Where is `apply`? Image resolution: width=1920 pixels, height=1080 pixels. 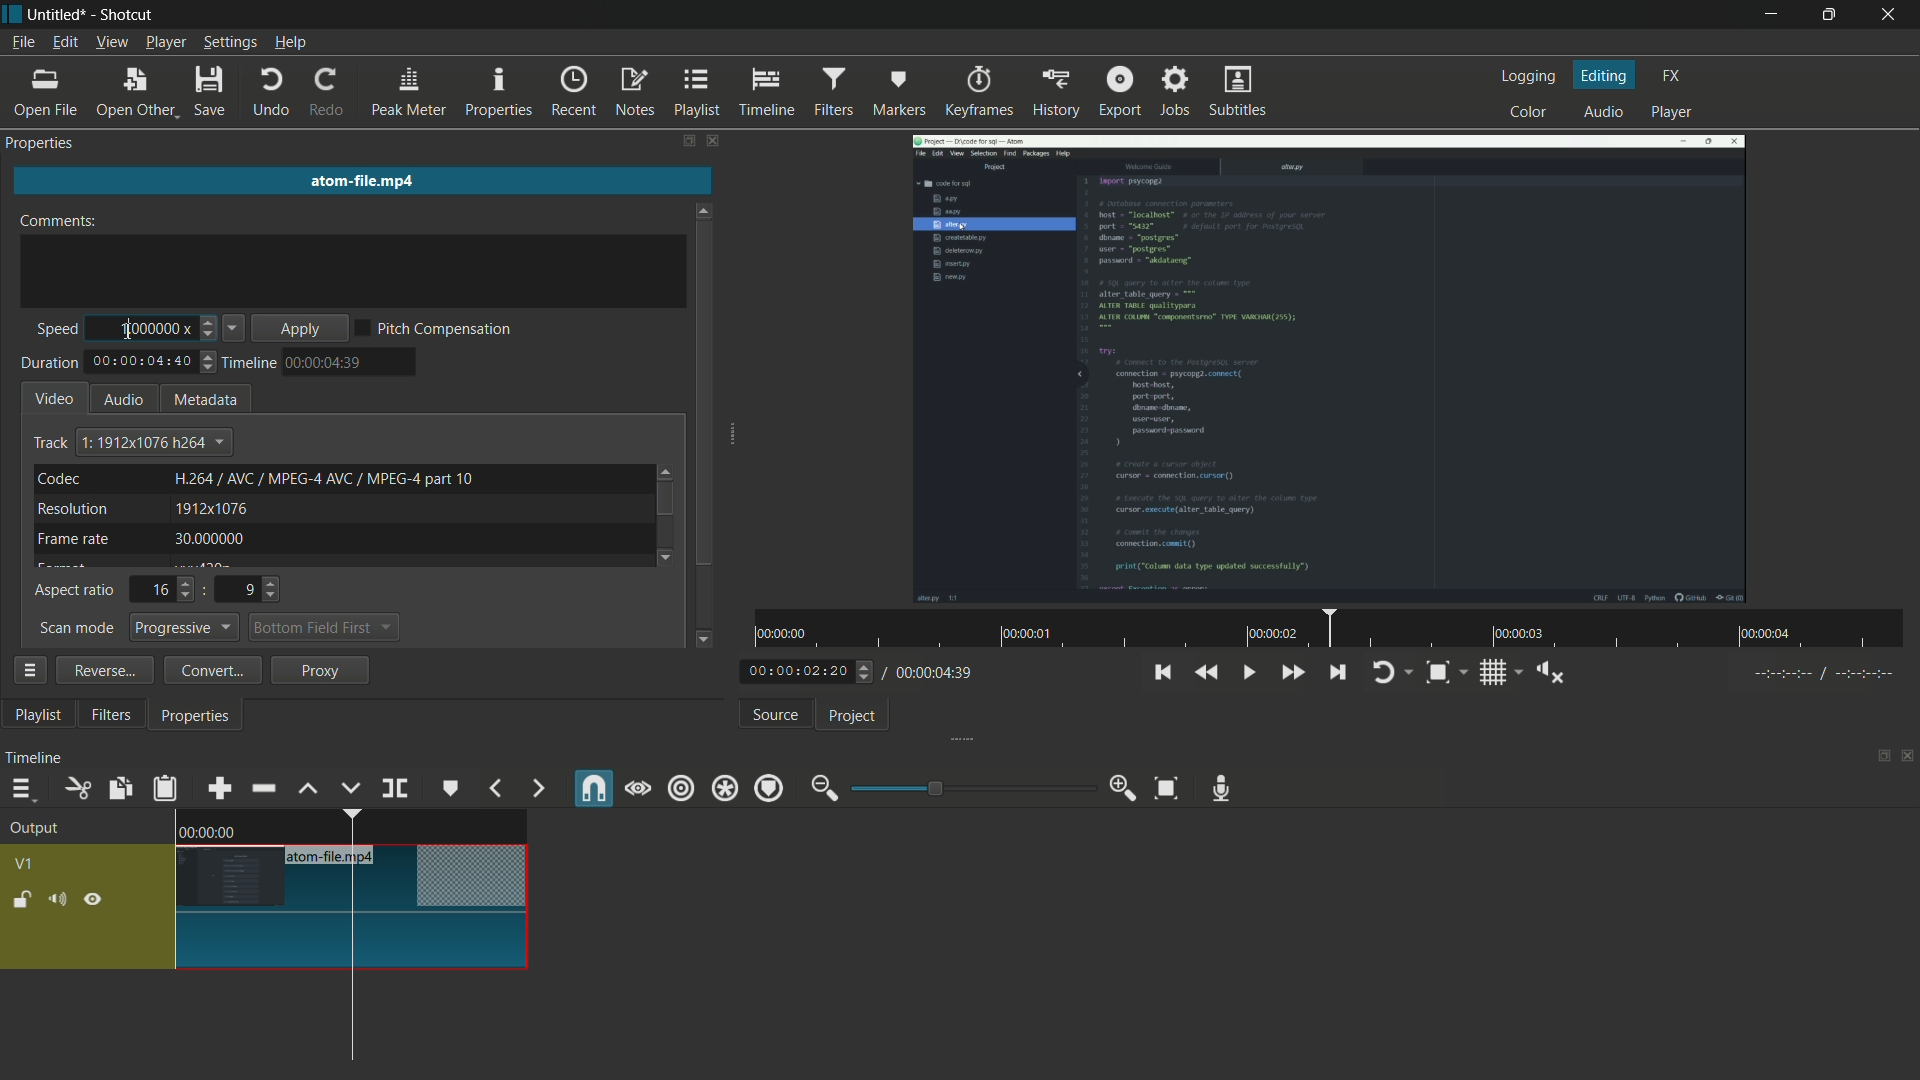
apply is located at coordinates (299, 328).